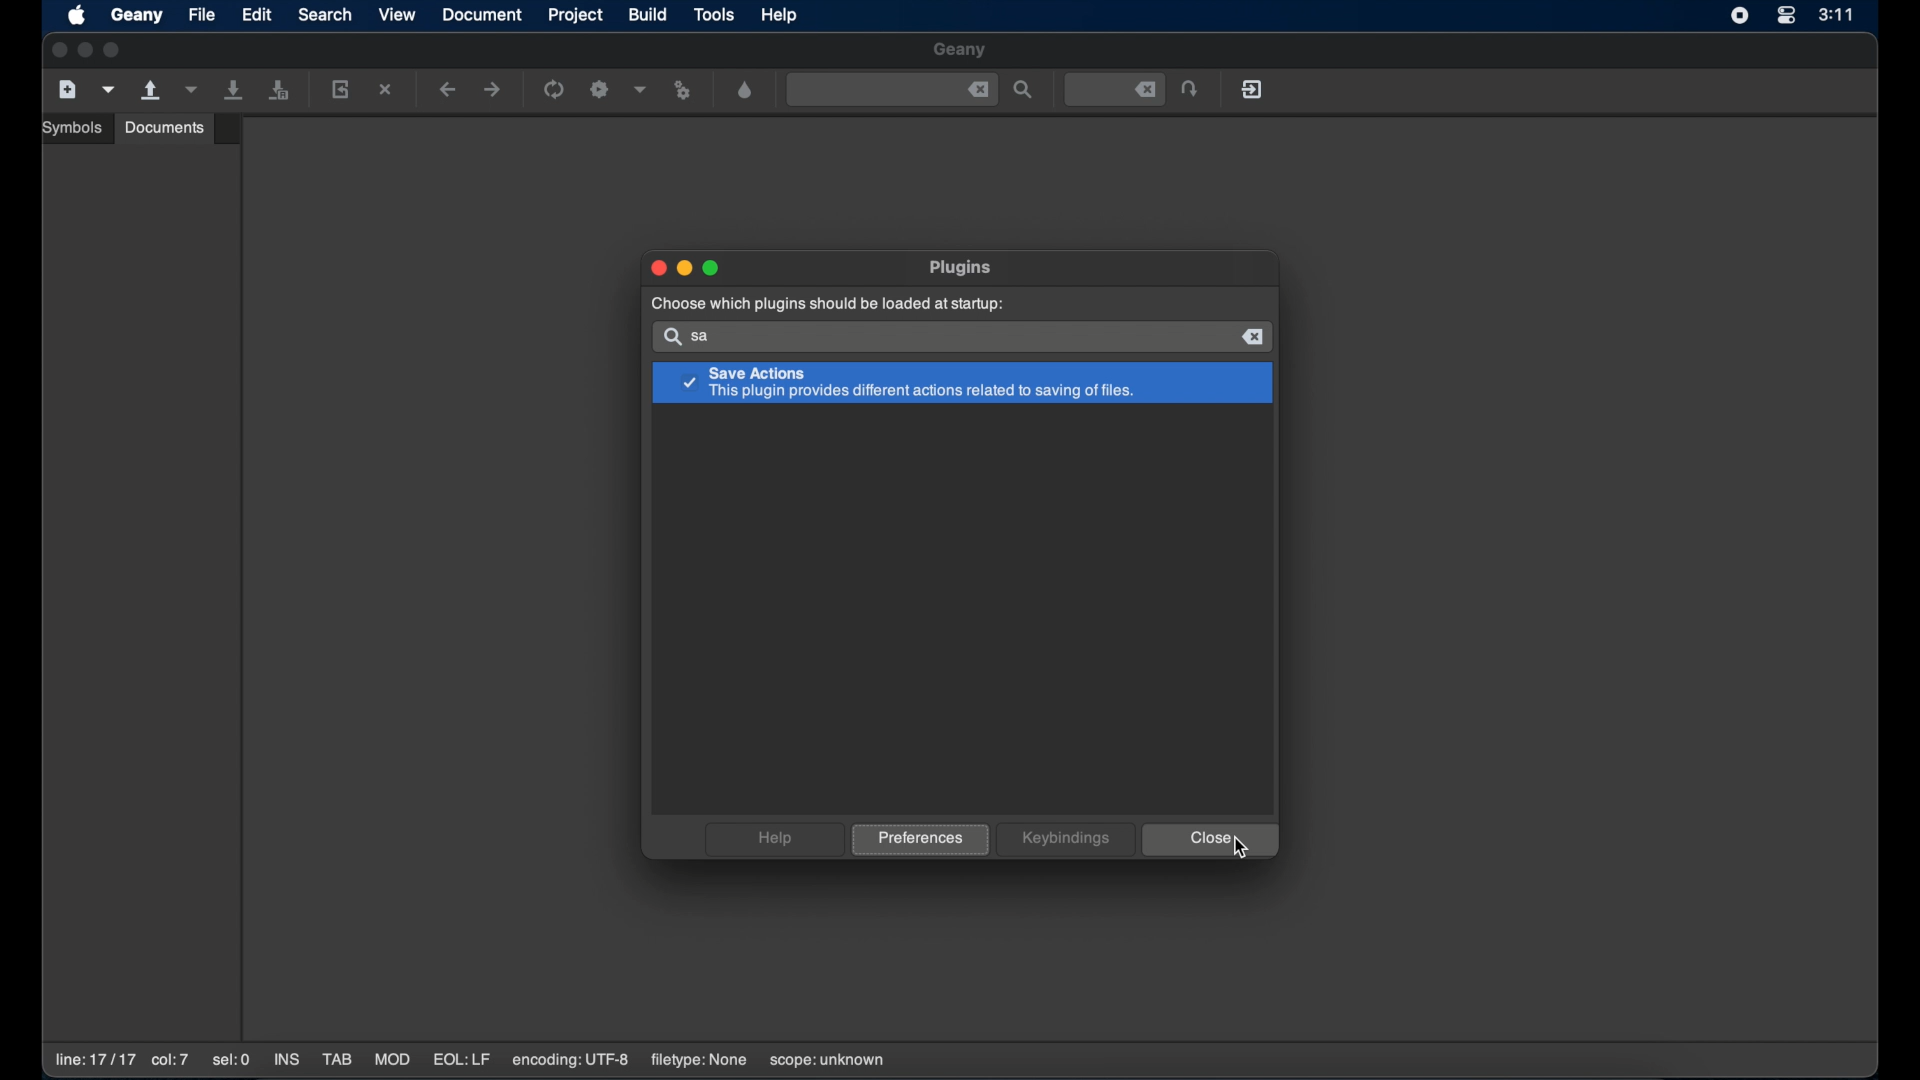  I want to click on quit geany, so click(1254, 89).